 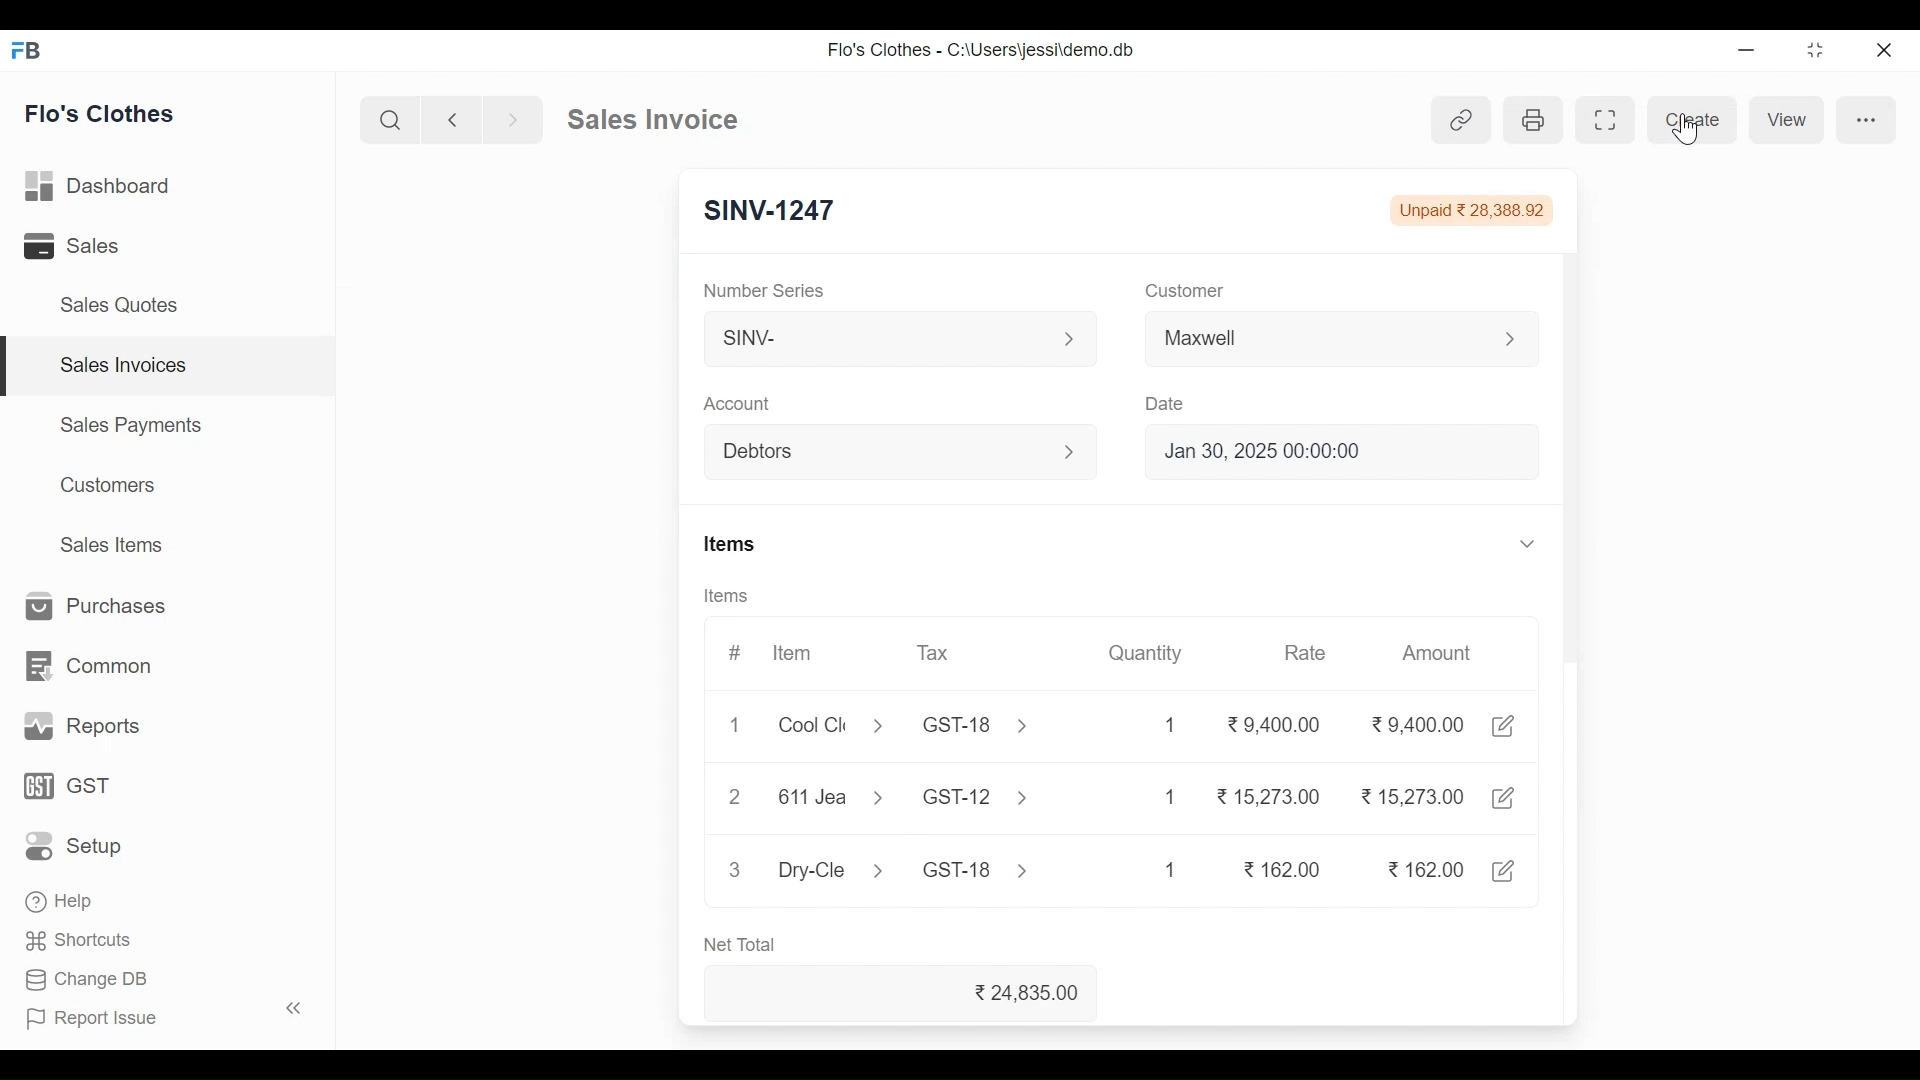 What do you see at coordinates (903, 724) in the screenshot?
I see `Cool Cle > GST-18 >` at bounding box center [903, 724].